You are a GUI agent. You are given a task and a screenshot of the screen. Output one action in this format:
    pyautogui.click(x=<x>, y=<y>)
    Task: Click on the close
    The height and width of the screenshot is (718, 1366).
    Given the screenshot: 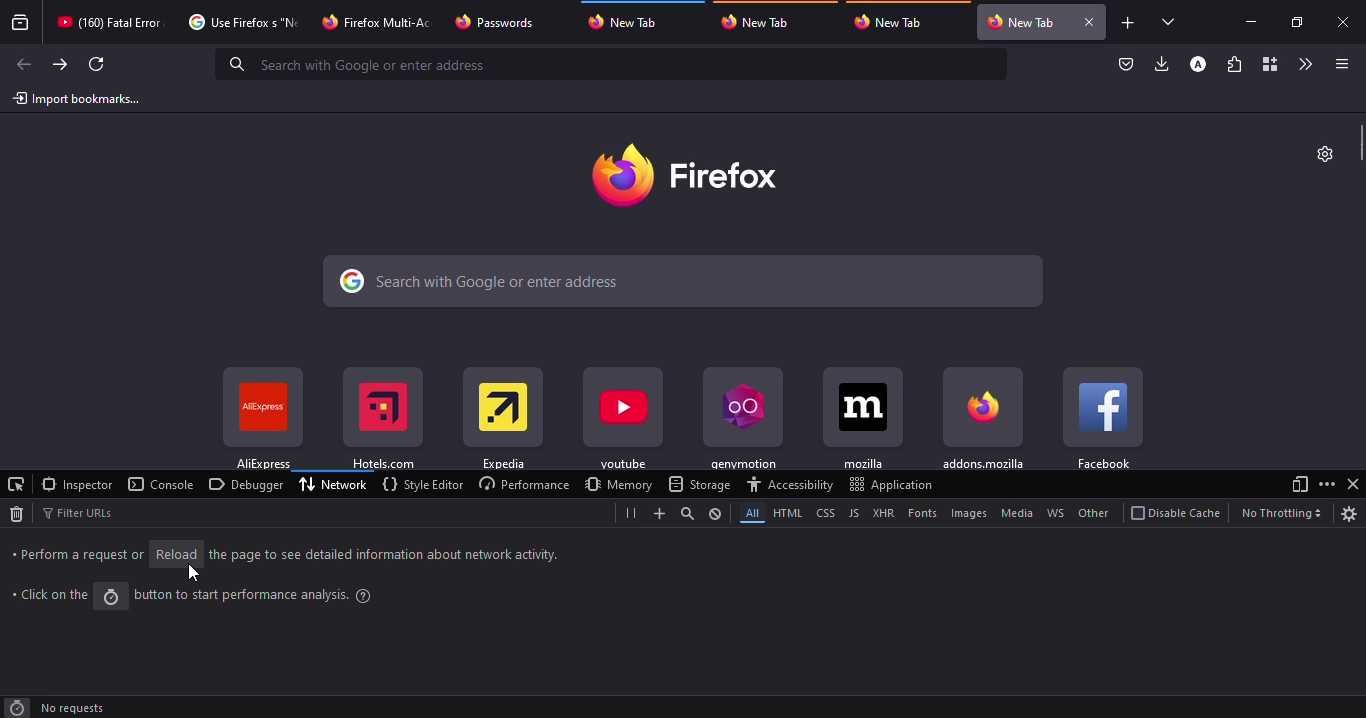 What is the action you would take?
    pyautogui.click(x=1344, y=21)
    